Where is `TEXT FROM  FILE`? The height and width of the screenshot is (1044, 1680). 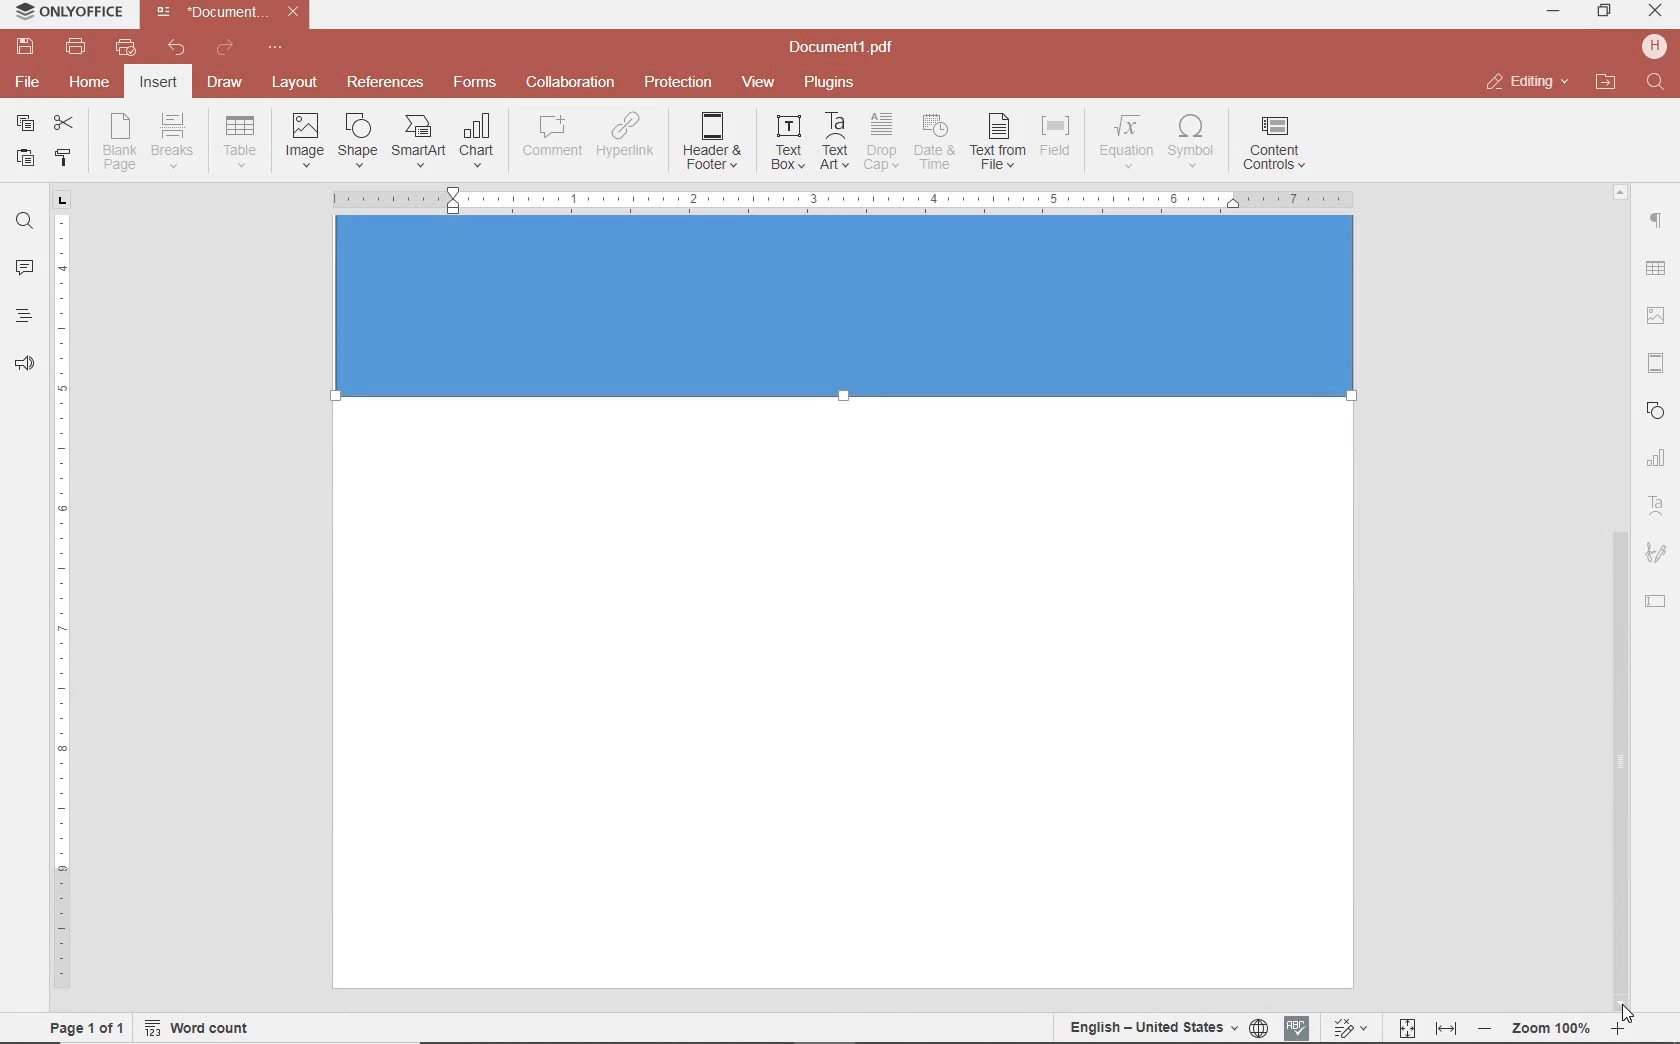
TEXT FROM  FILE is located at coordinates (998, 142).